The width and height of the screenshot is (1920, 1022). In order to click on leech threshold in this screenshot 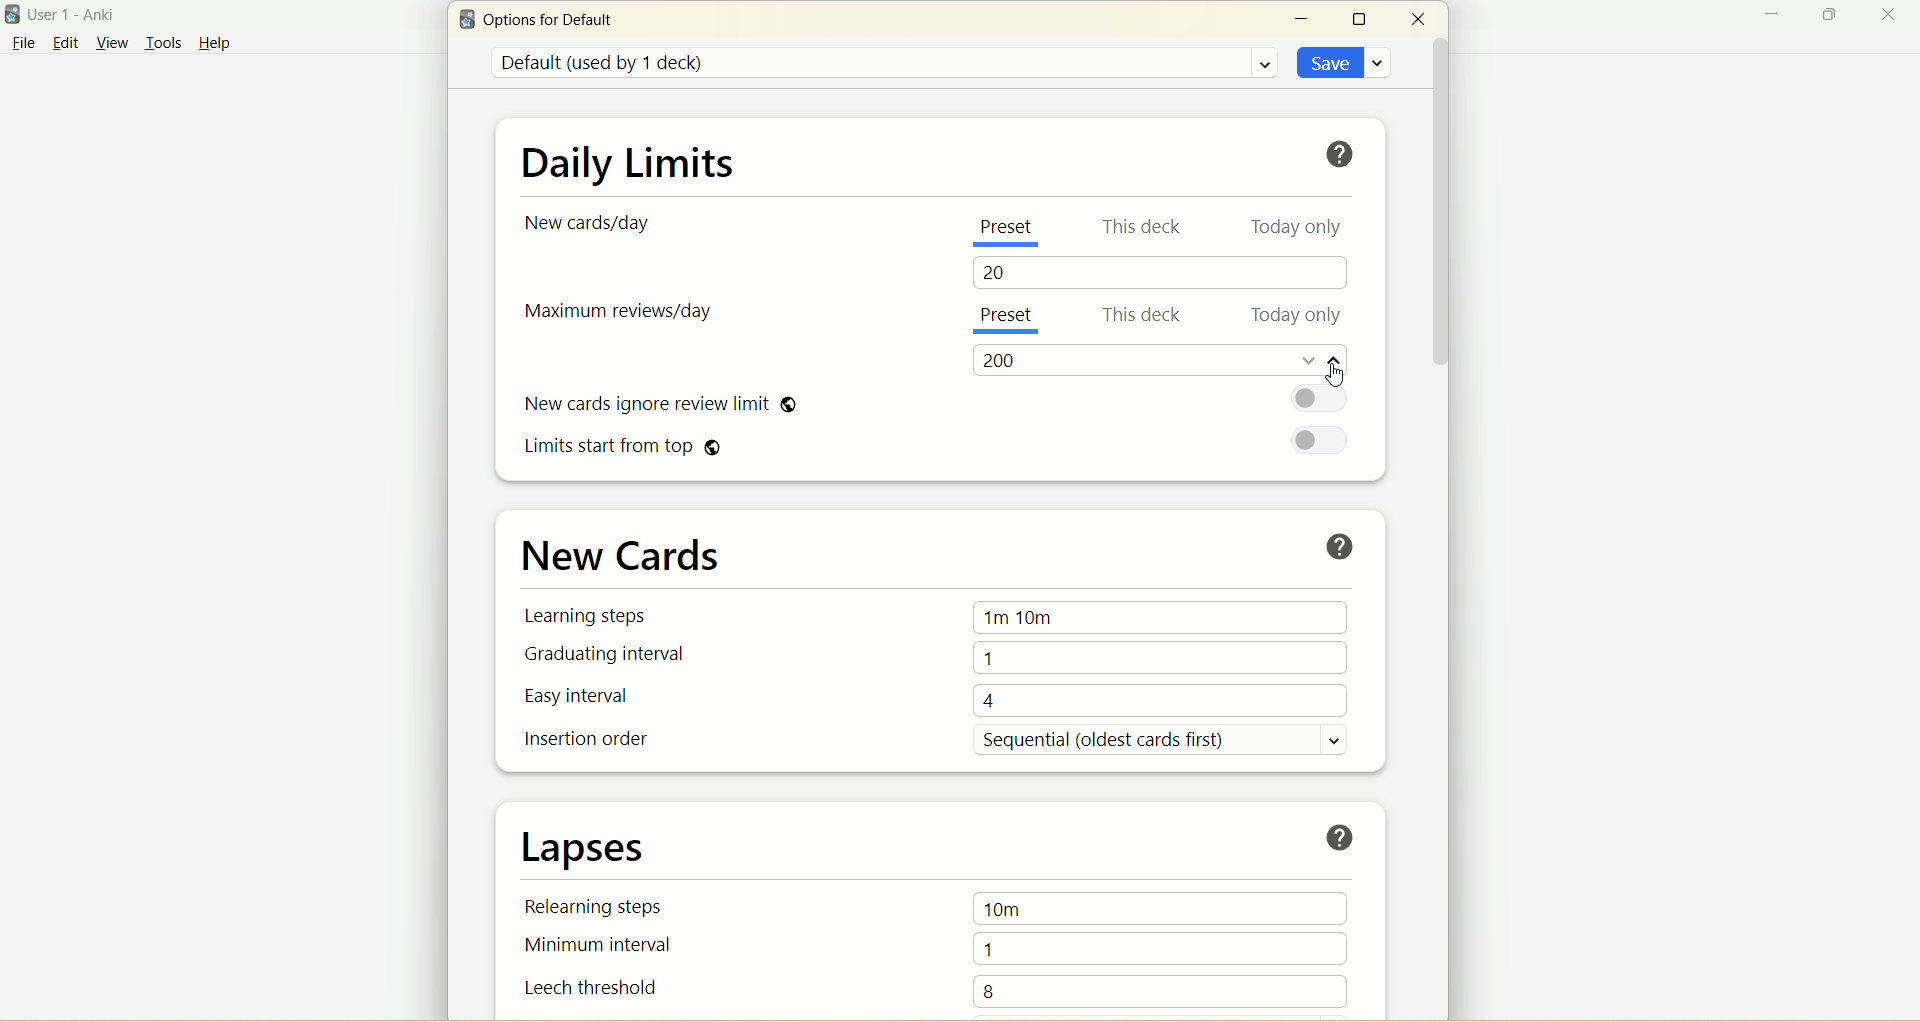, I will do `click(598, 985)`.